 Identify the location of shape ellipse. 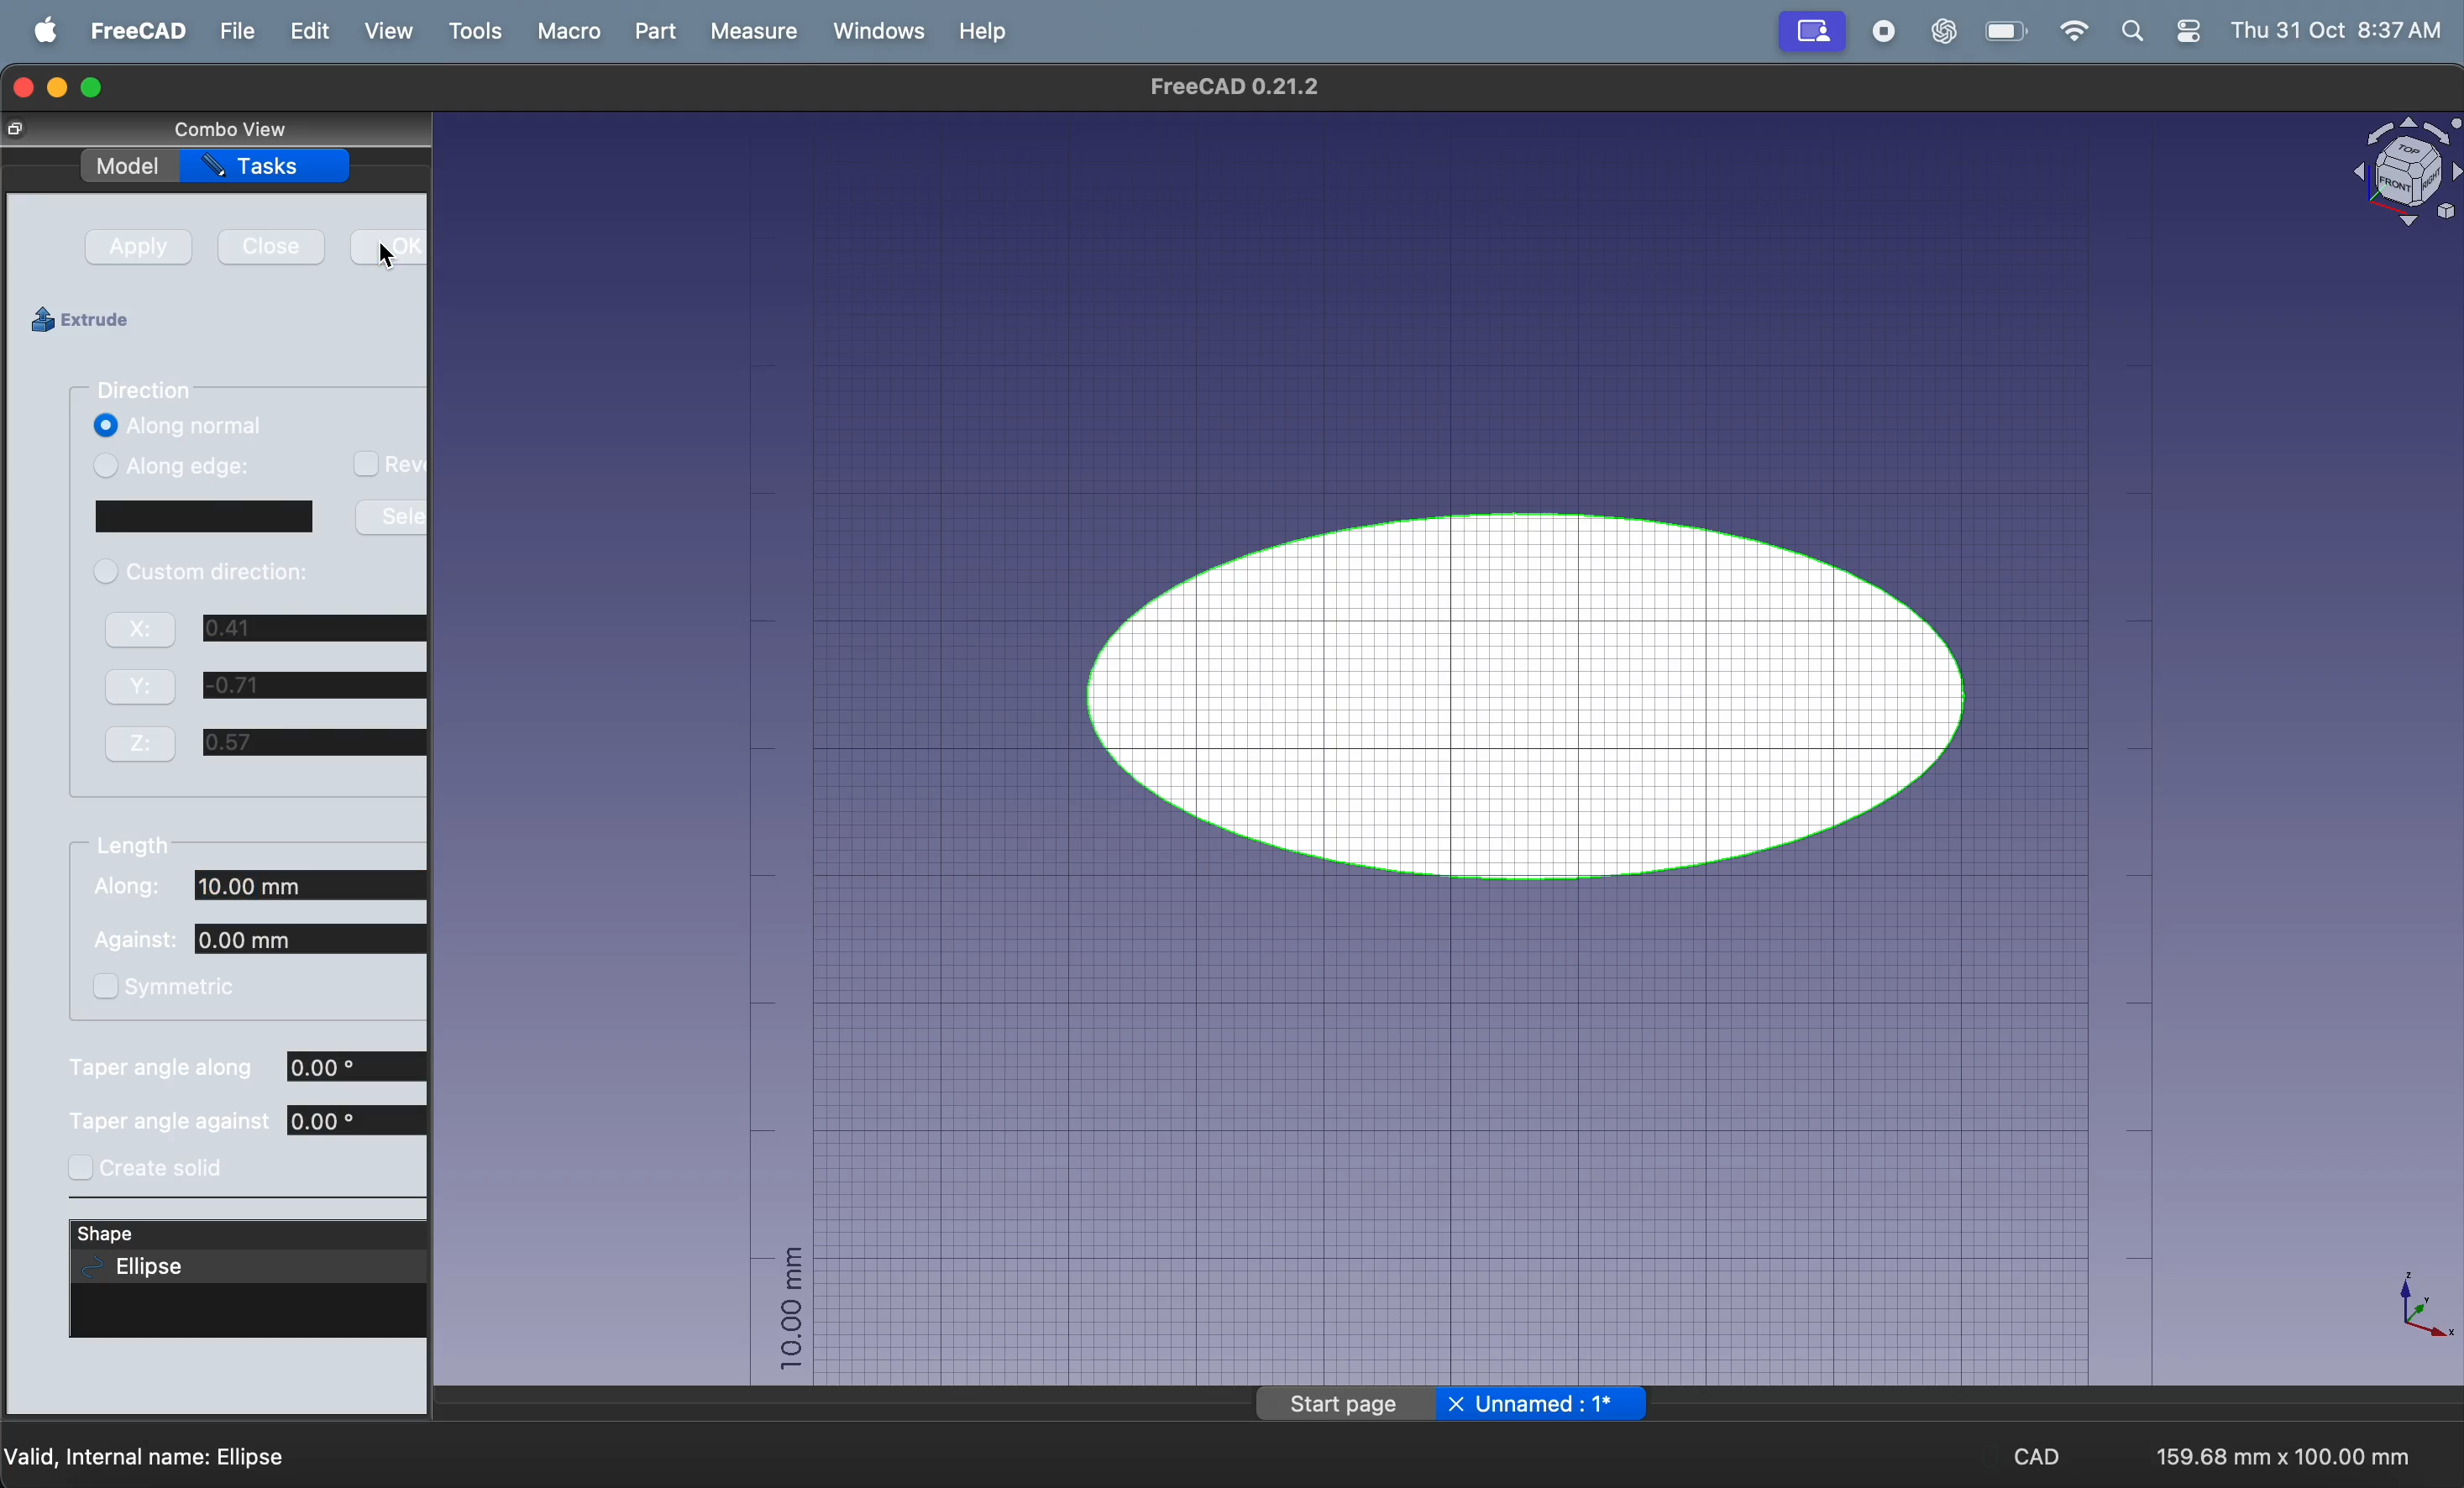
(250, 1254).